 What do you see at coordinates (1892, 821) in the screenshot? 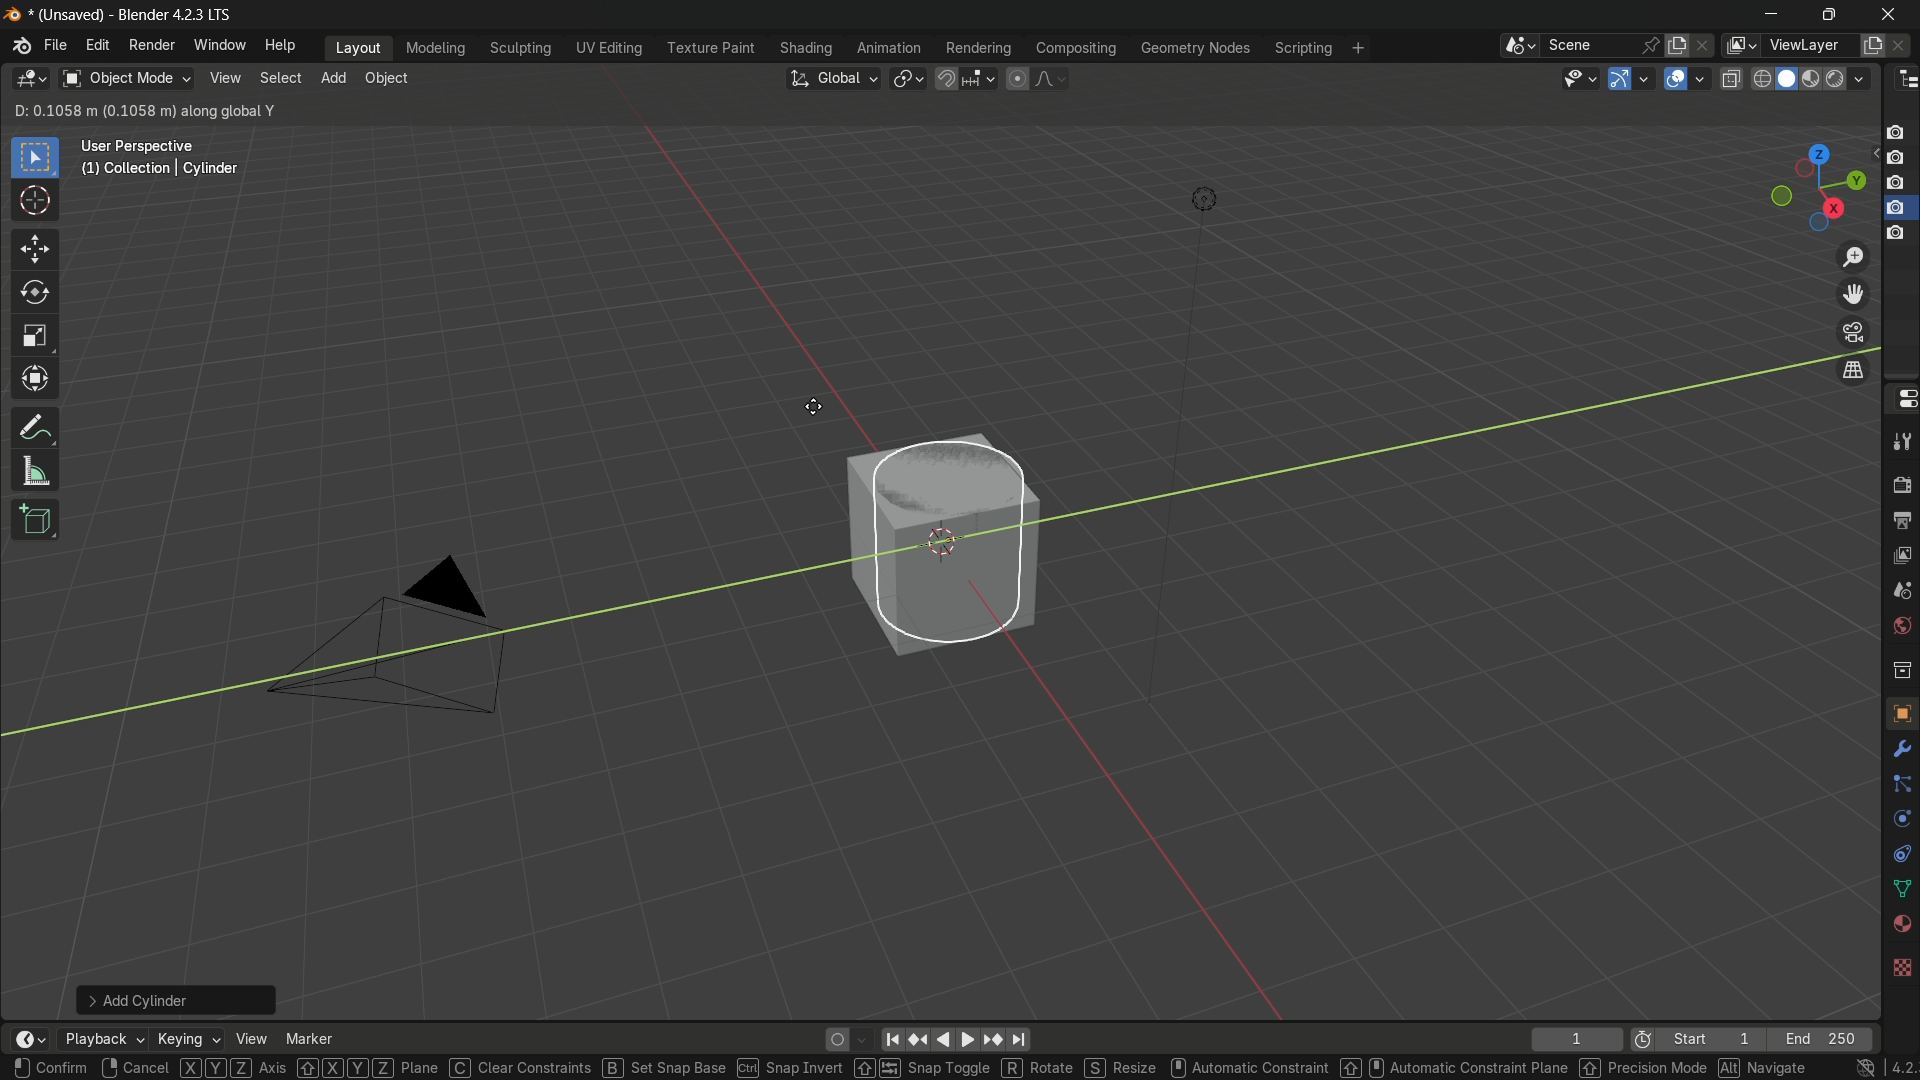
I see `rotate` at bounding box center [1892, 821].